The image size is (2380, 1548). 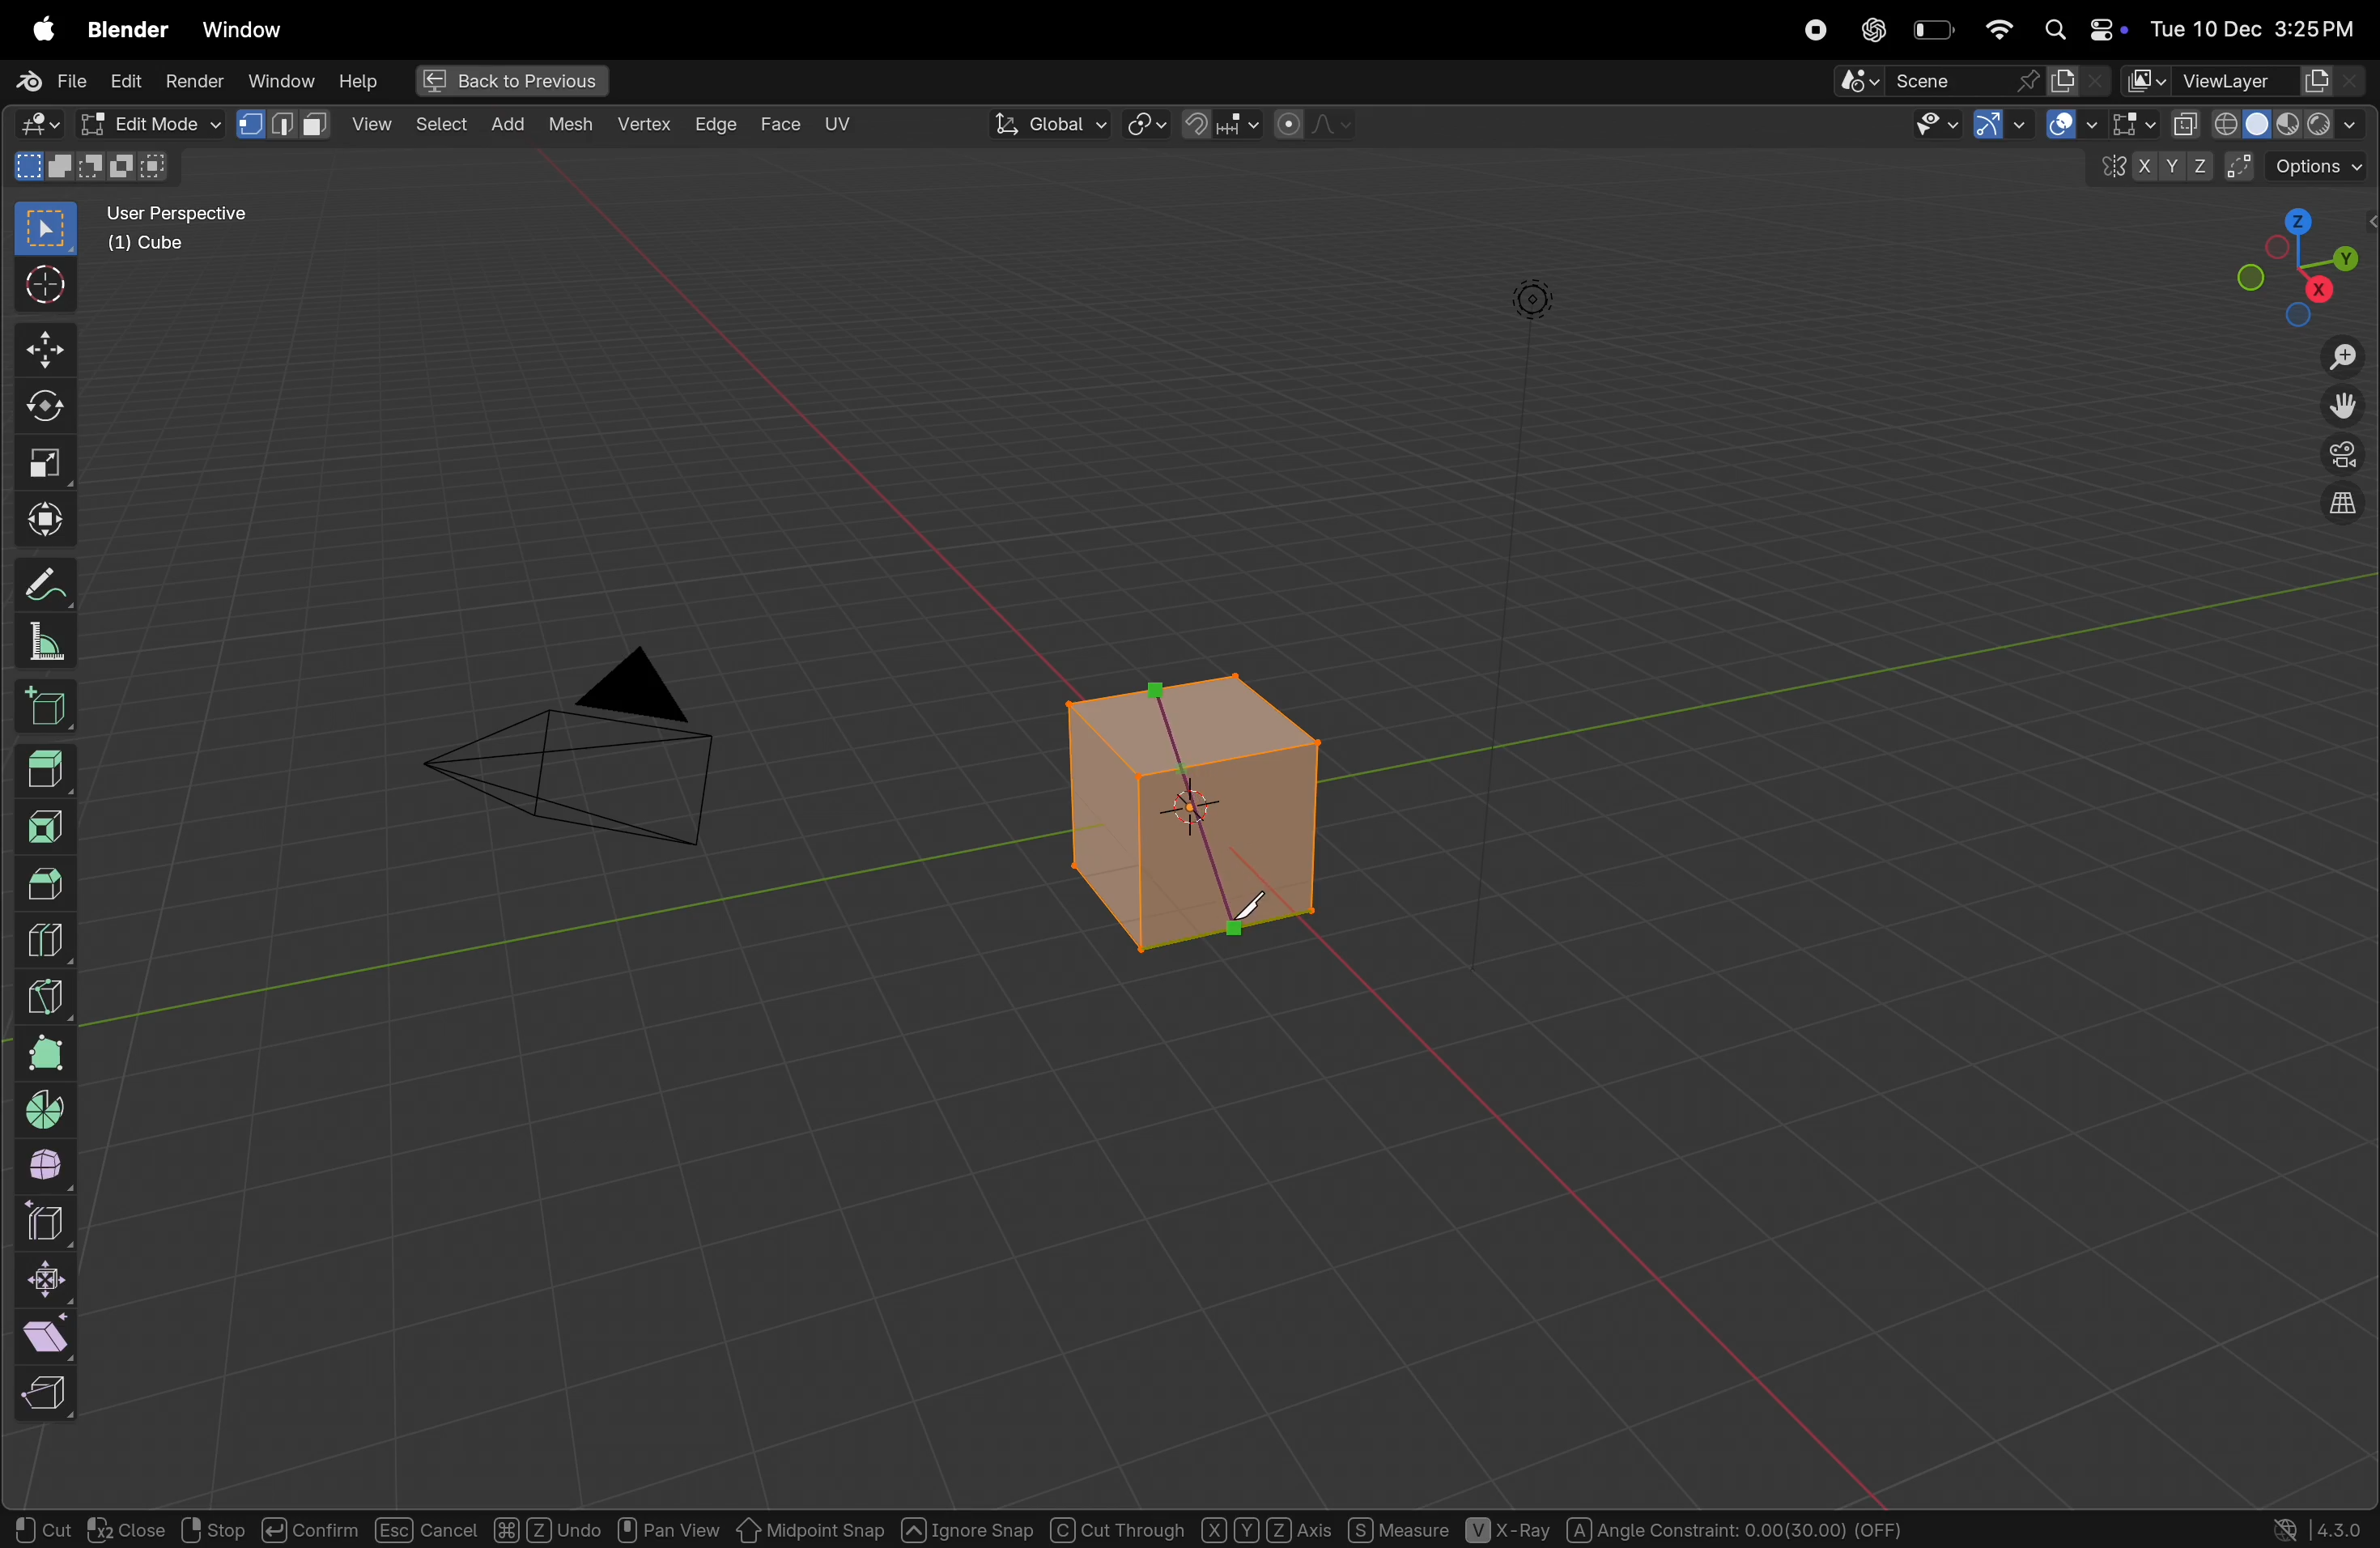 What do you see at coordinates (41, 1394) in the screenshot?
I see `reep region` at bounding box center [41, 1394].